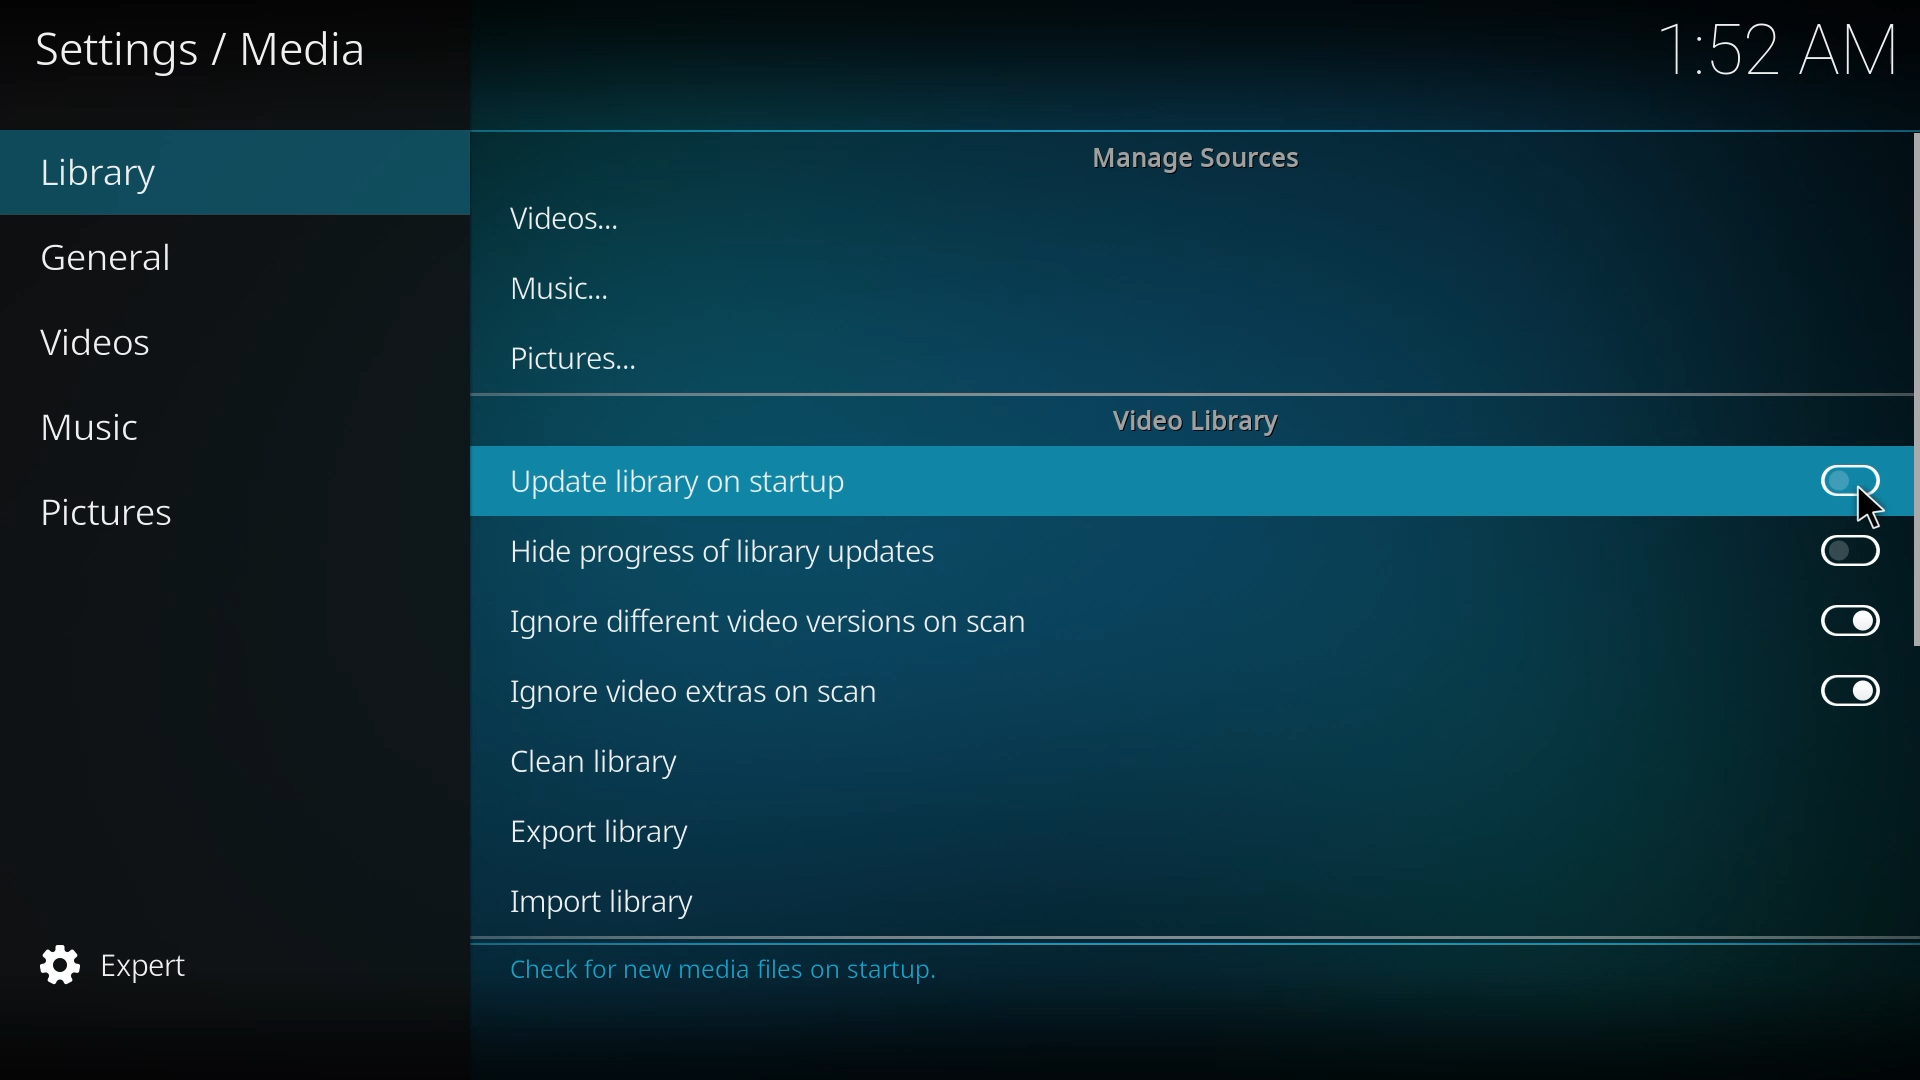 The image size is (1920, 1080). Describe the element at coordinates (108, 427) in the screenshot. I see `music` at that location.